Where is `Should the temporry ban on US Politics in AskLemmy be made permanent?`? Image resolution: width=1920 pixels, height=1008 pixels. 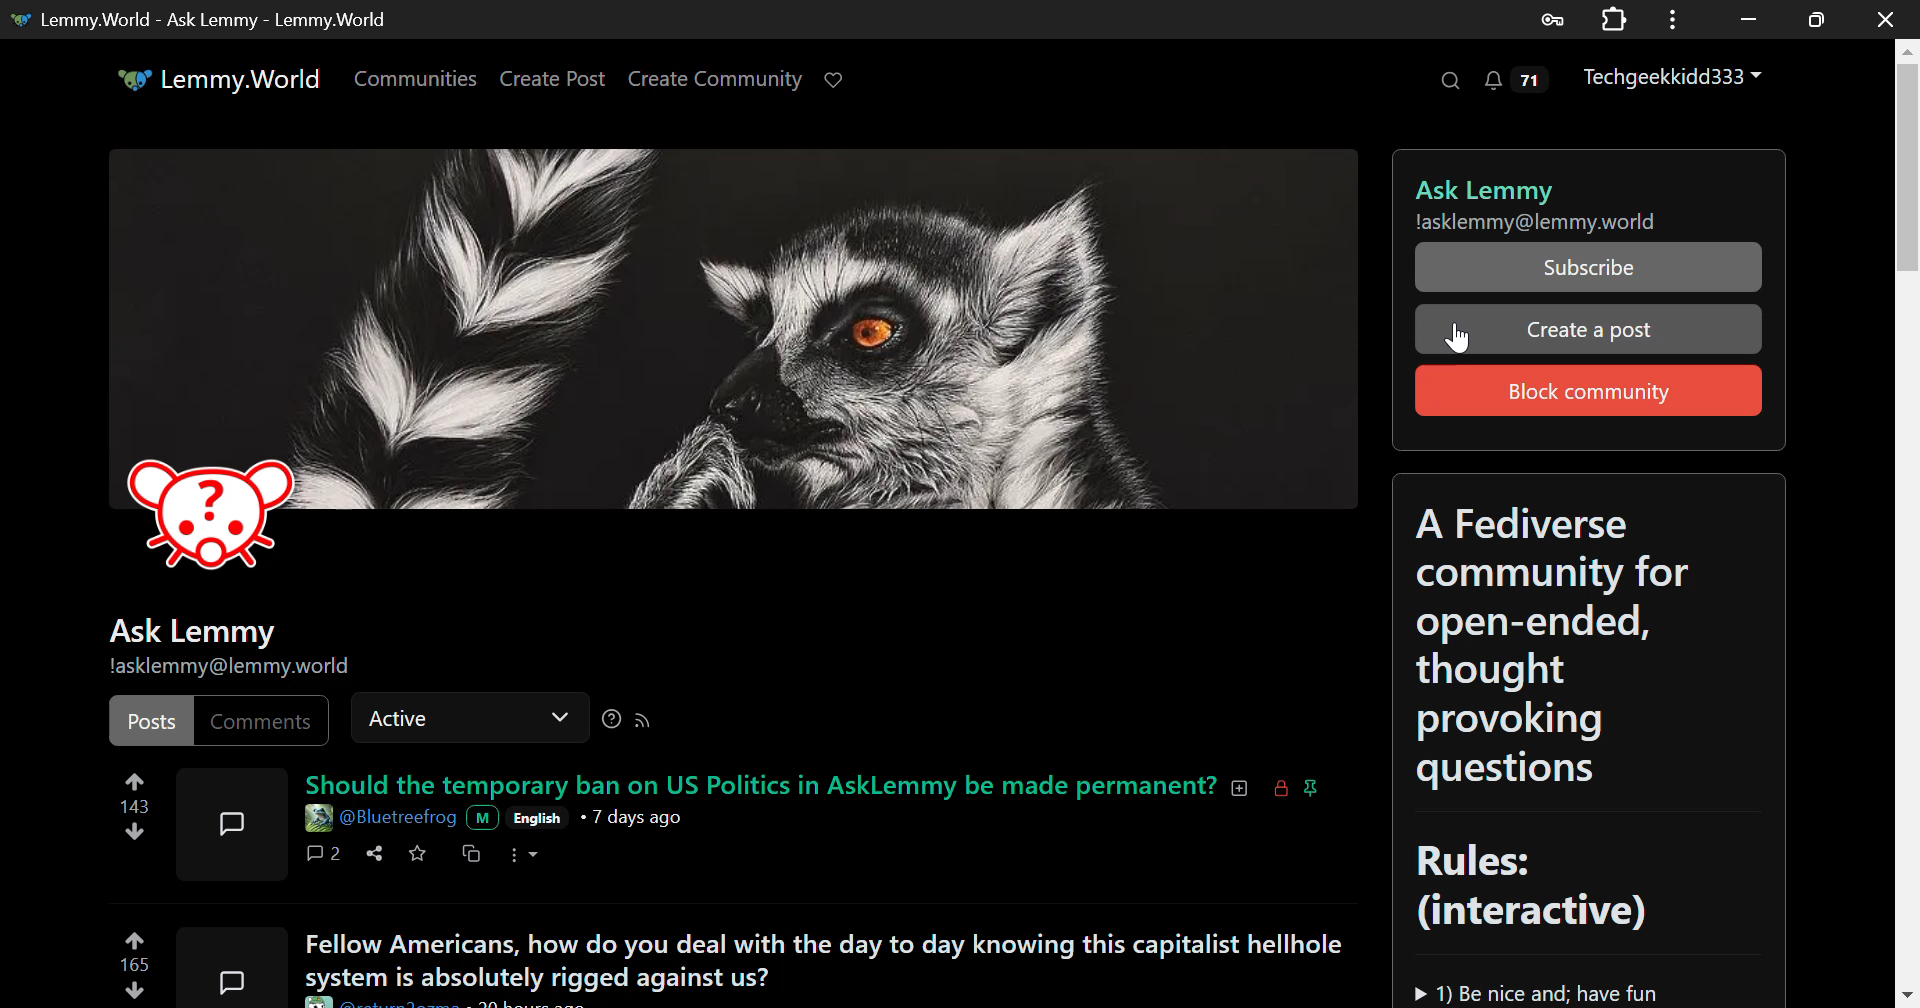
Should the temporry ban on US Politics in AskLemmy be made permanent? is located at coordinates (812, 783).